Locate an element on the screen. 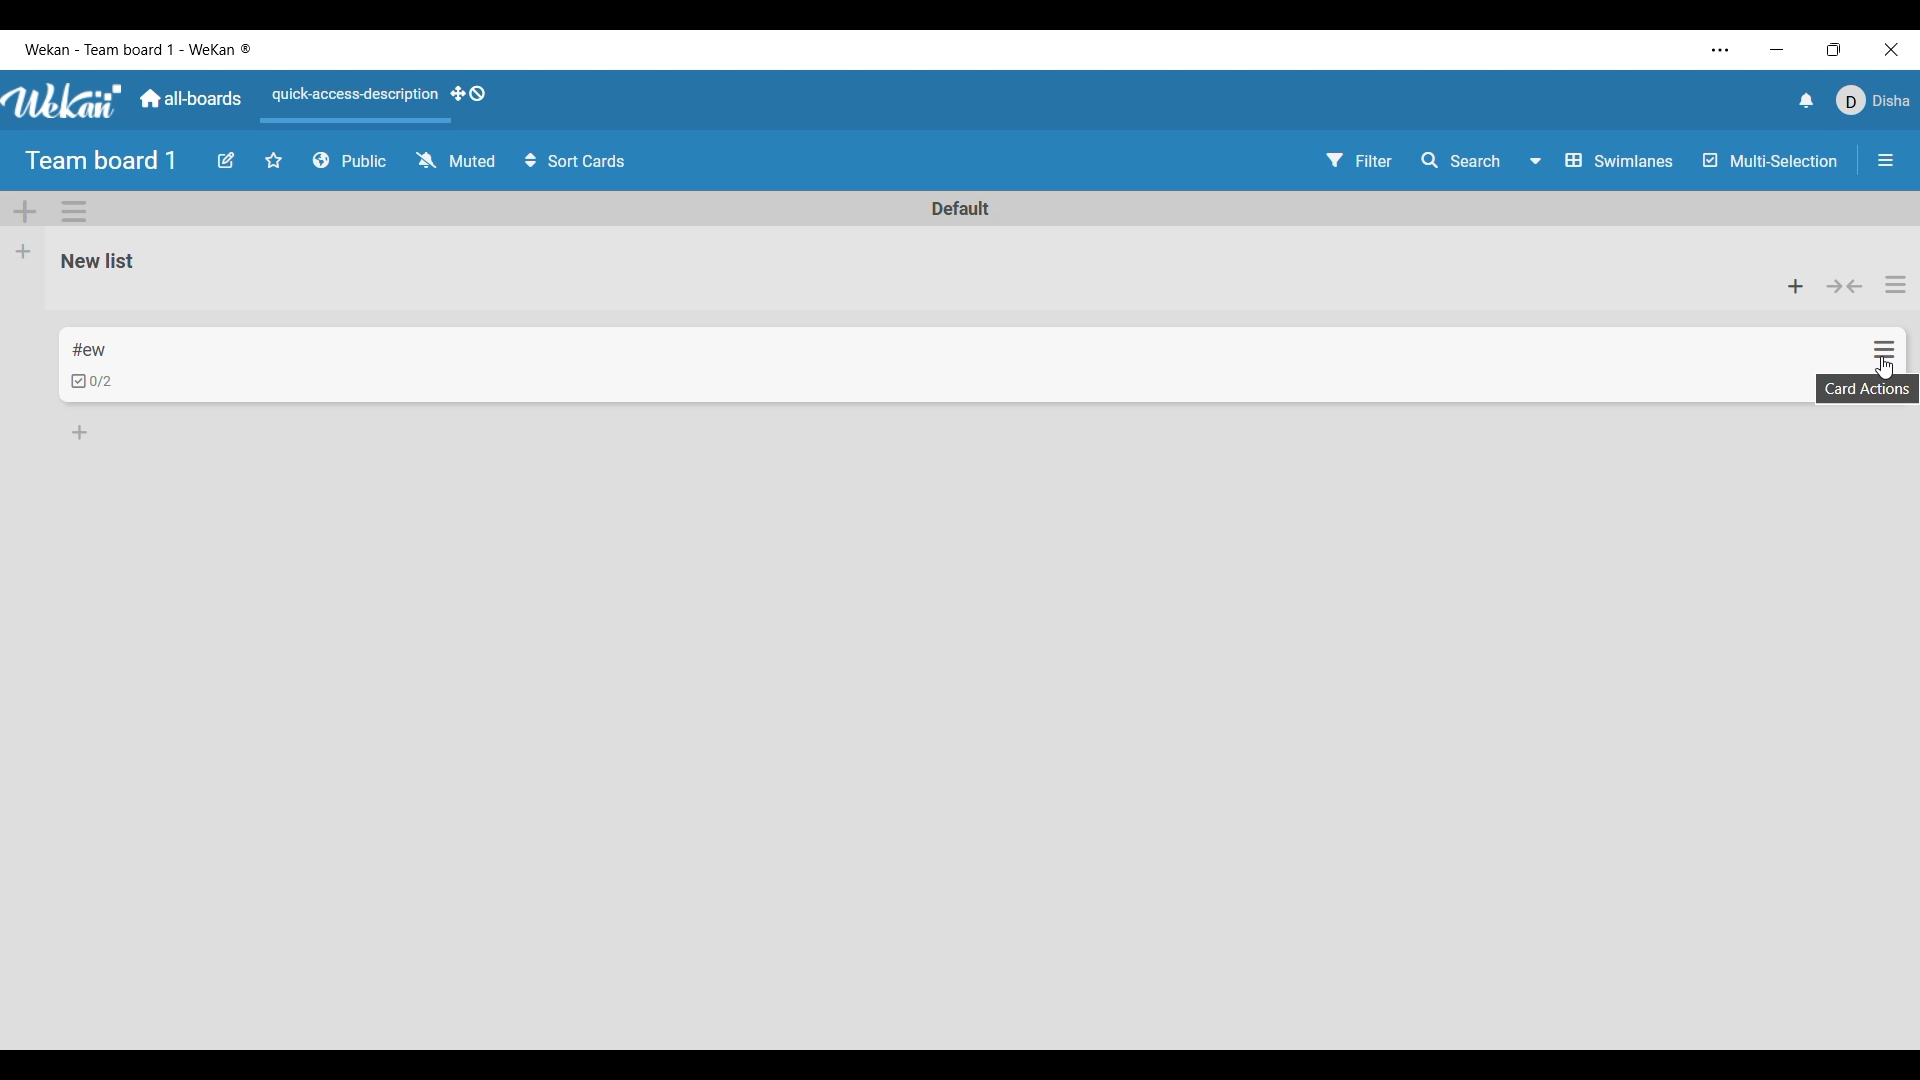  Board title is located at coordinates (102, 161).